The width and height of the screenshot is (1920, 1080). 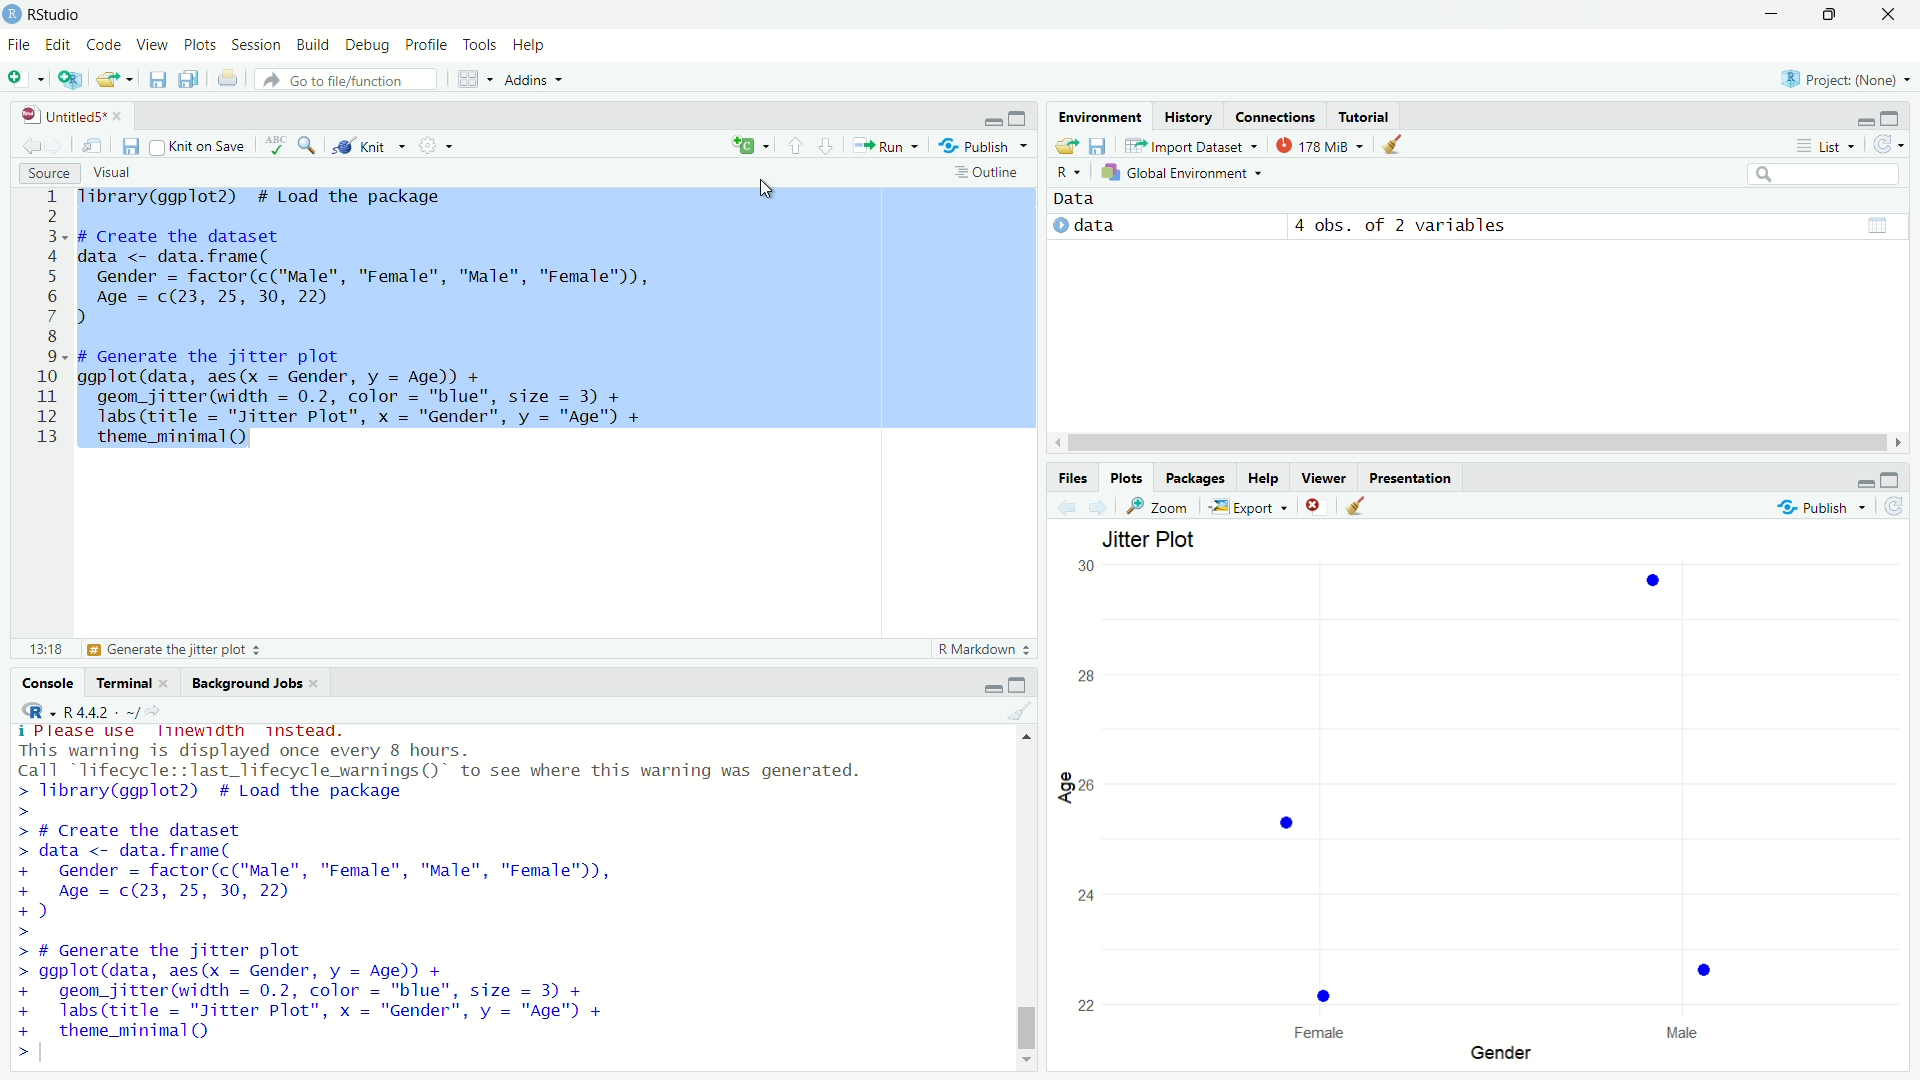 I want to click on code to create the dataset, so click(x=388, y=278).